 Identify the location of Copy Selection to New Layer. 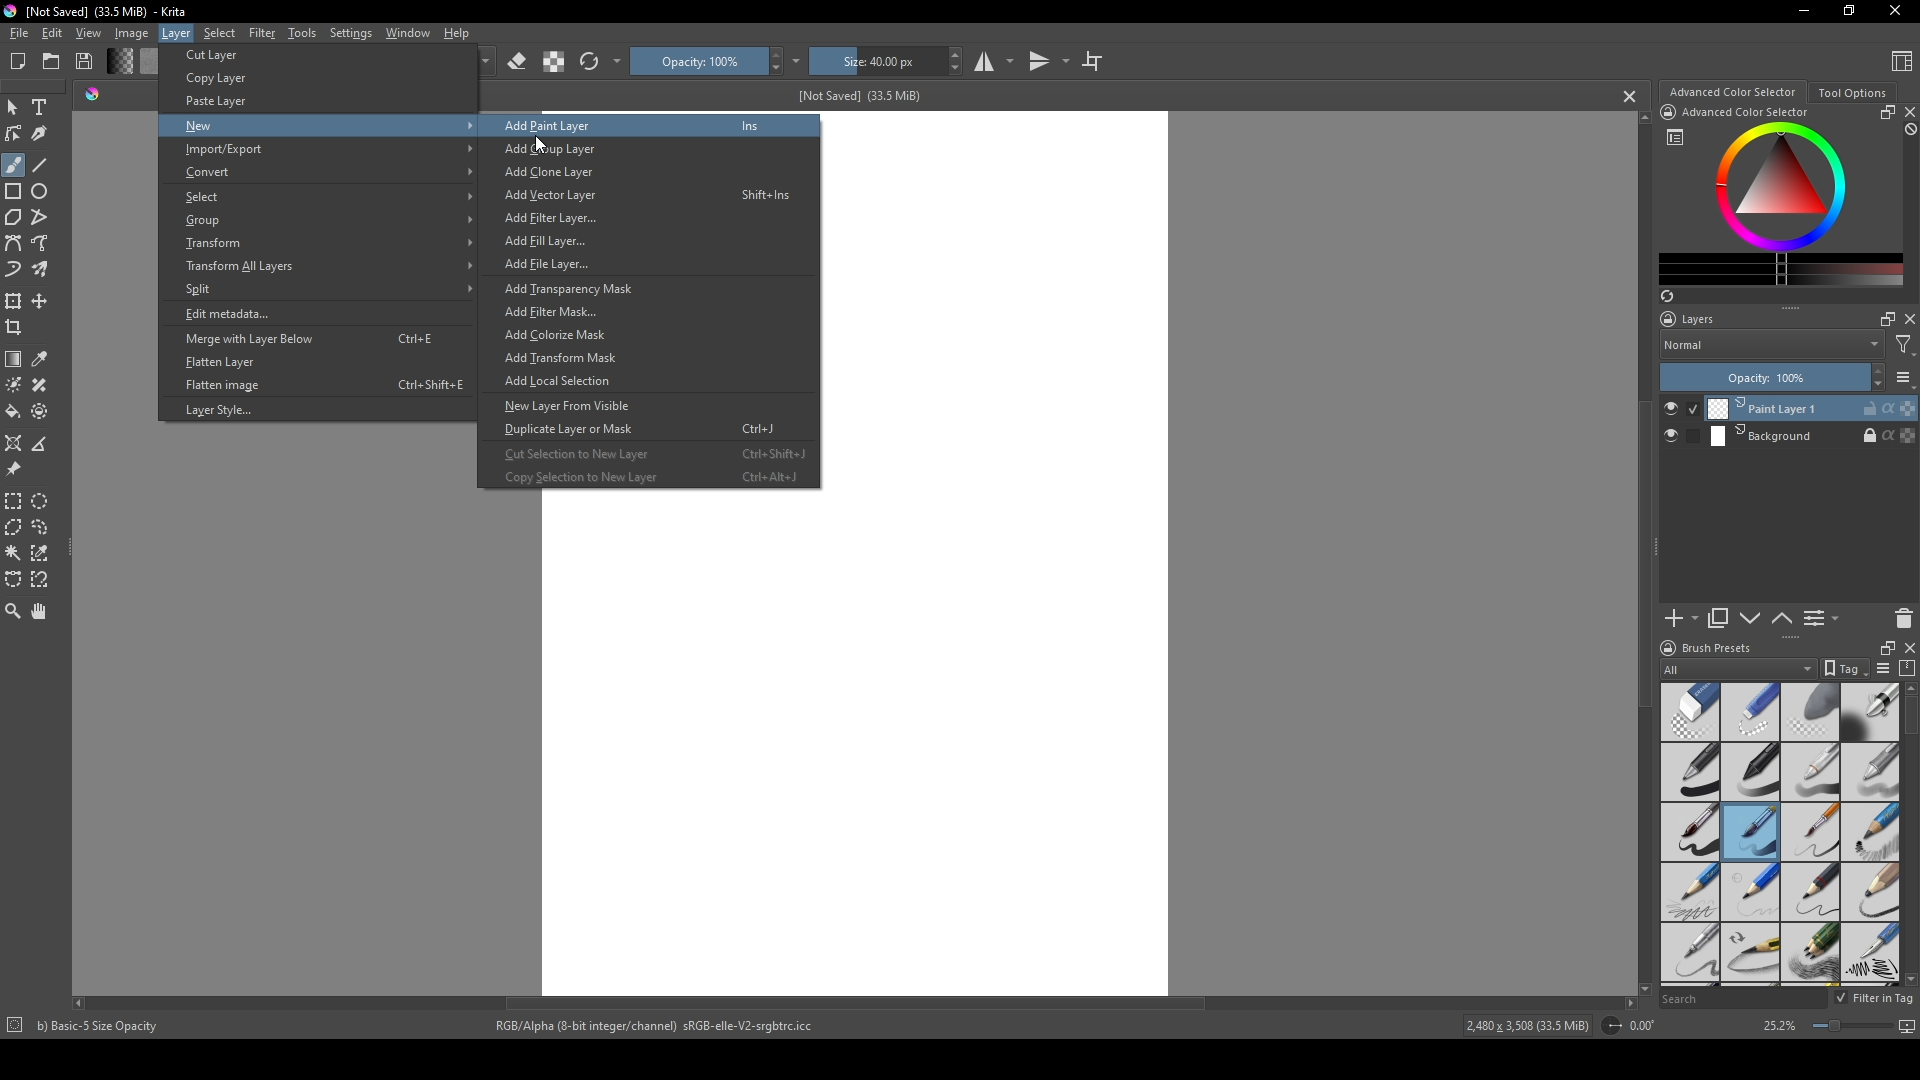
(652, 478).